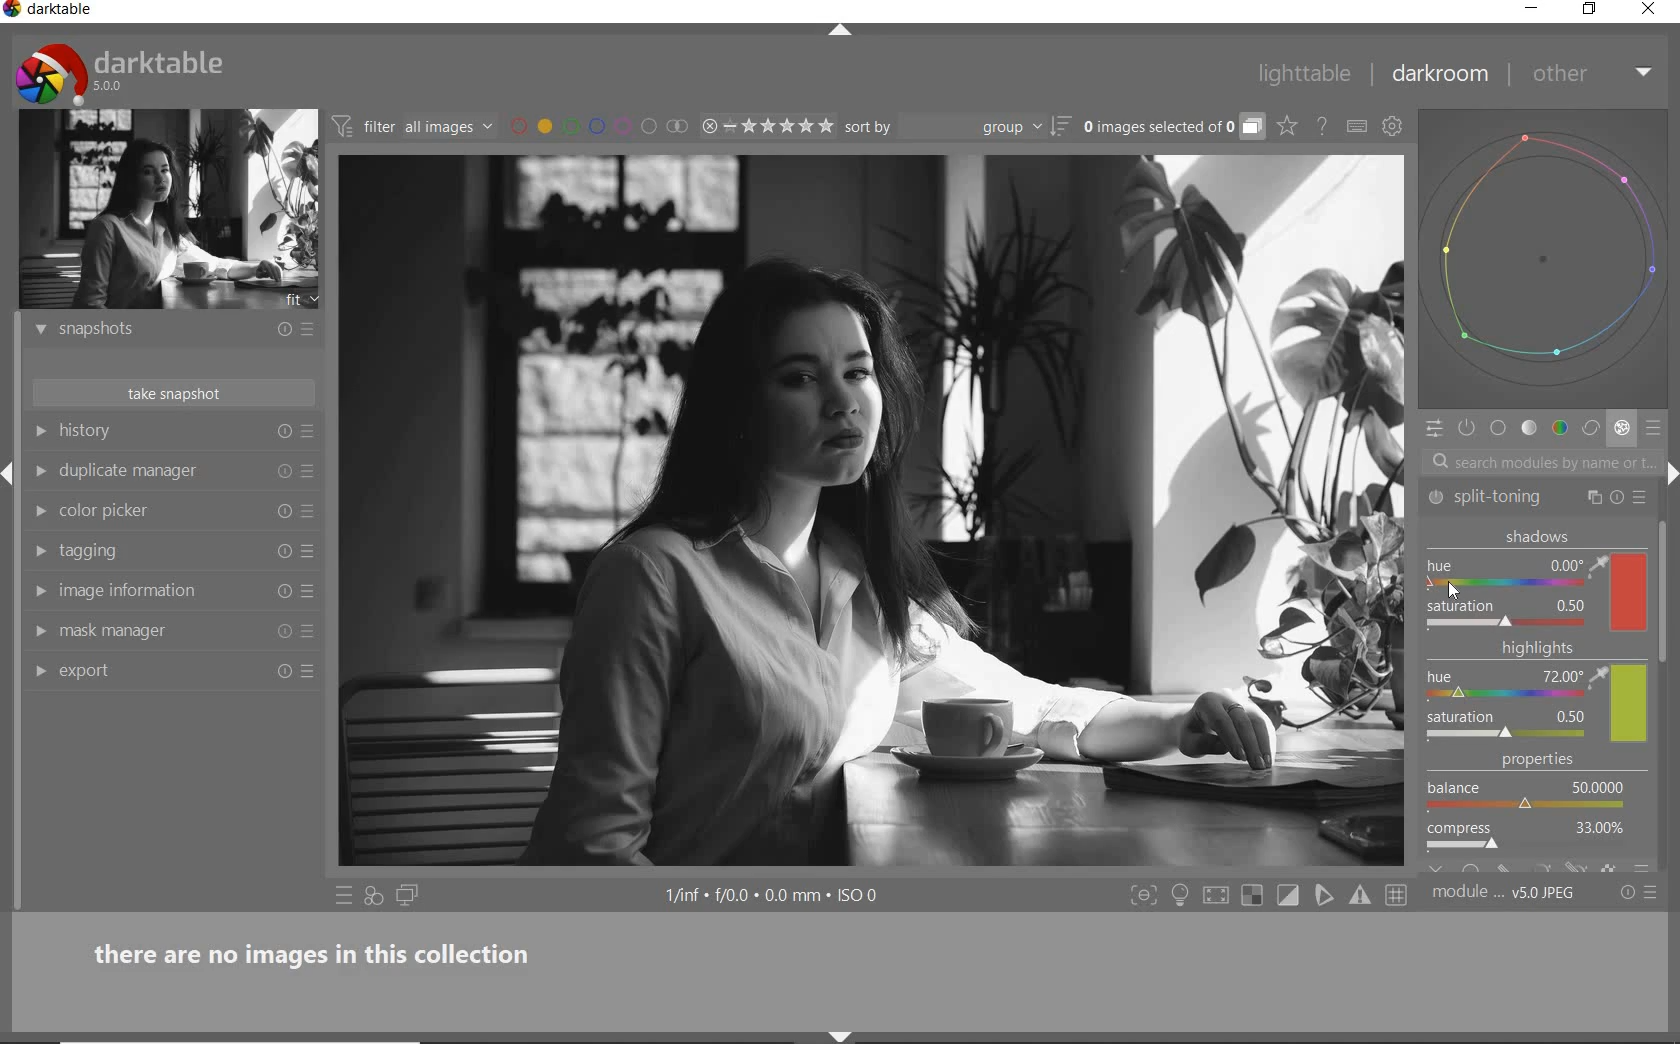 This screenshot has width=1680, height=1044. I want to click on Toggle gamut checking, so click(1359, 896).